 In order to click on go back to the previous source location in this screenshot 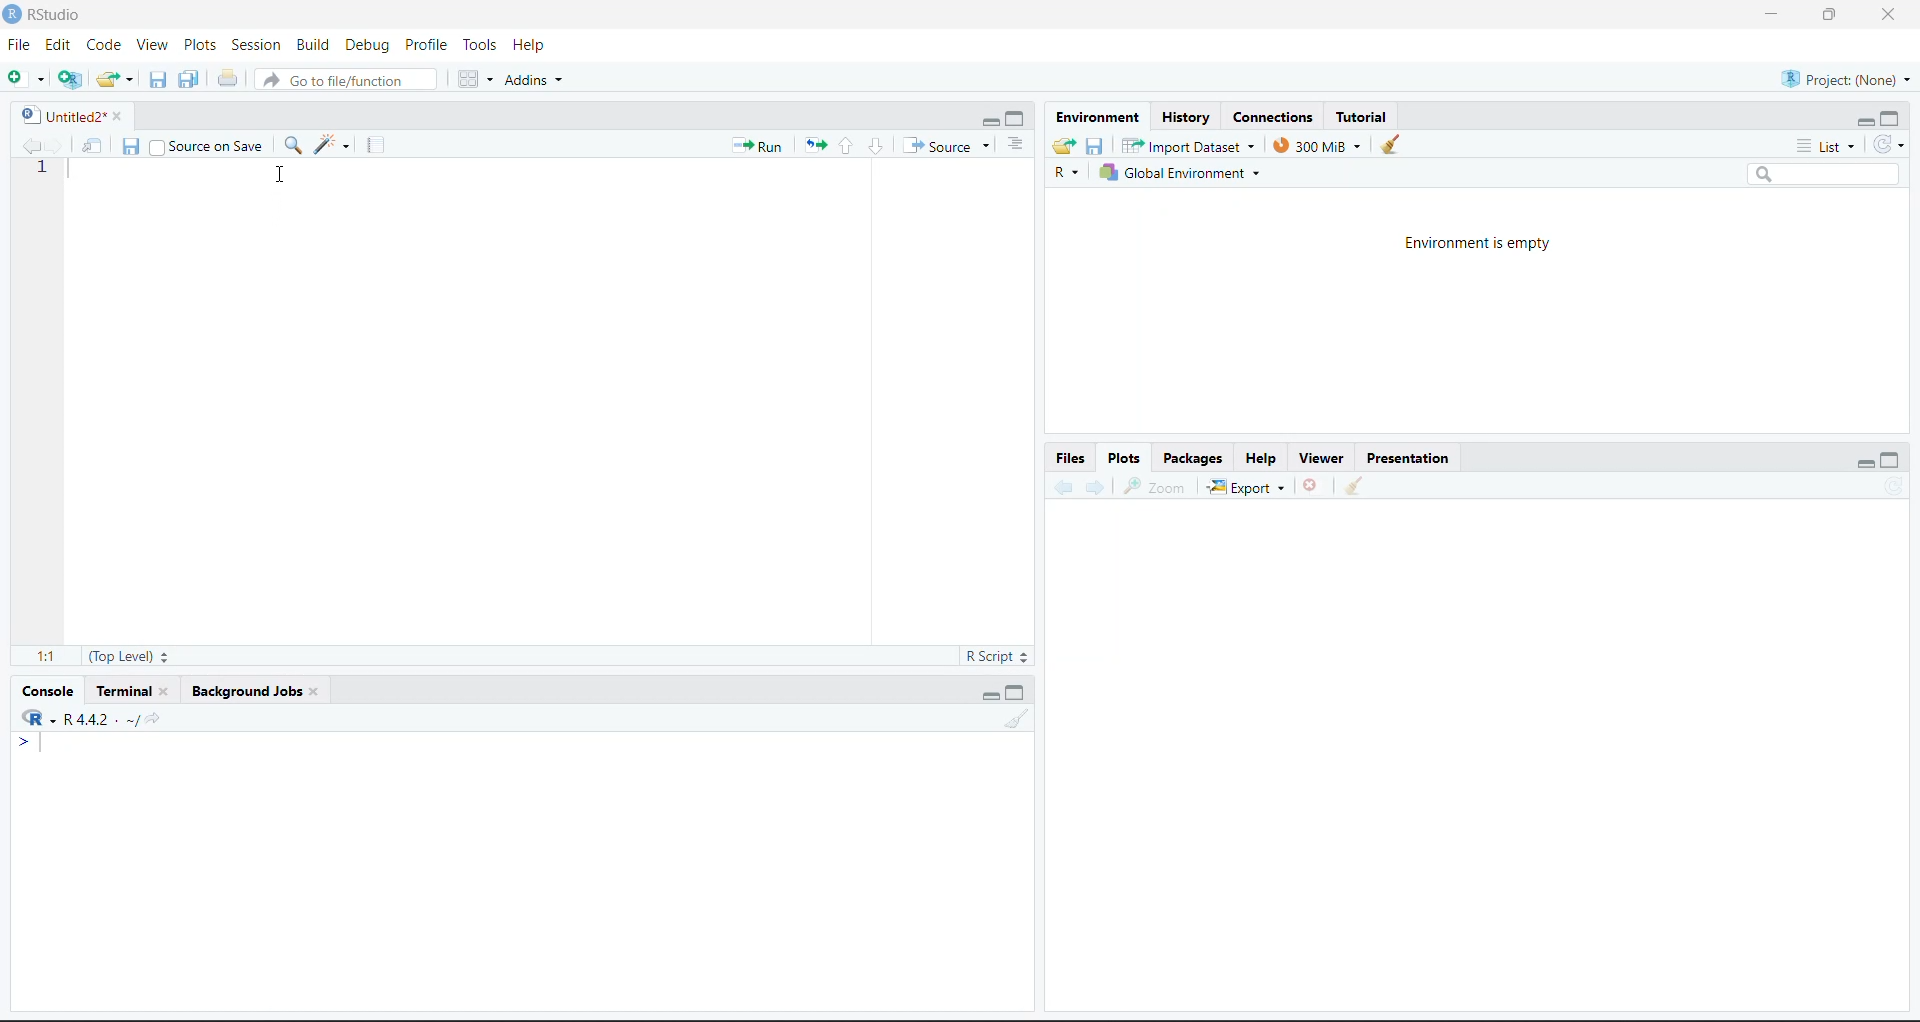, I will do `click(21, 144)`.